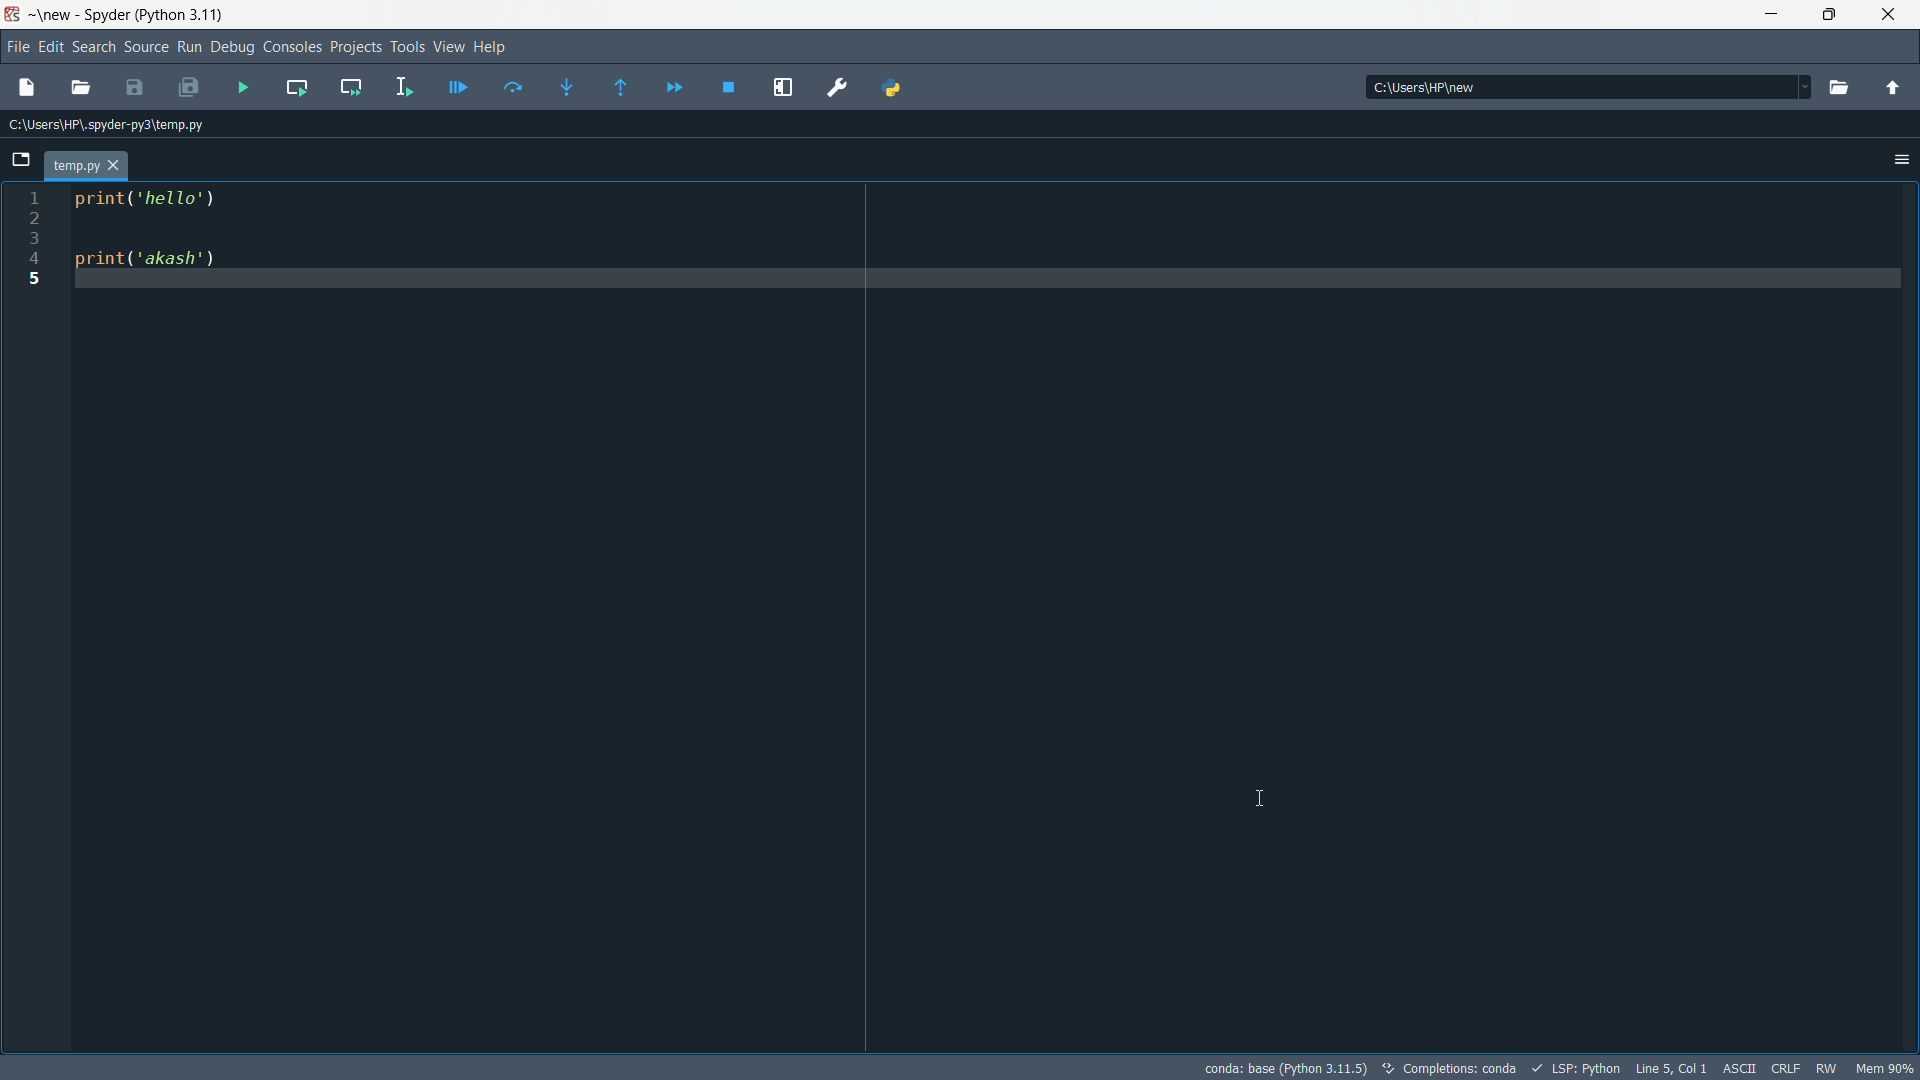  I want to click on view menu, so click(448, 47).